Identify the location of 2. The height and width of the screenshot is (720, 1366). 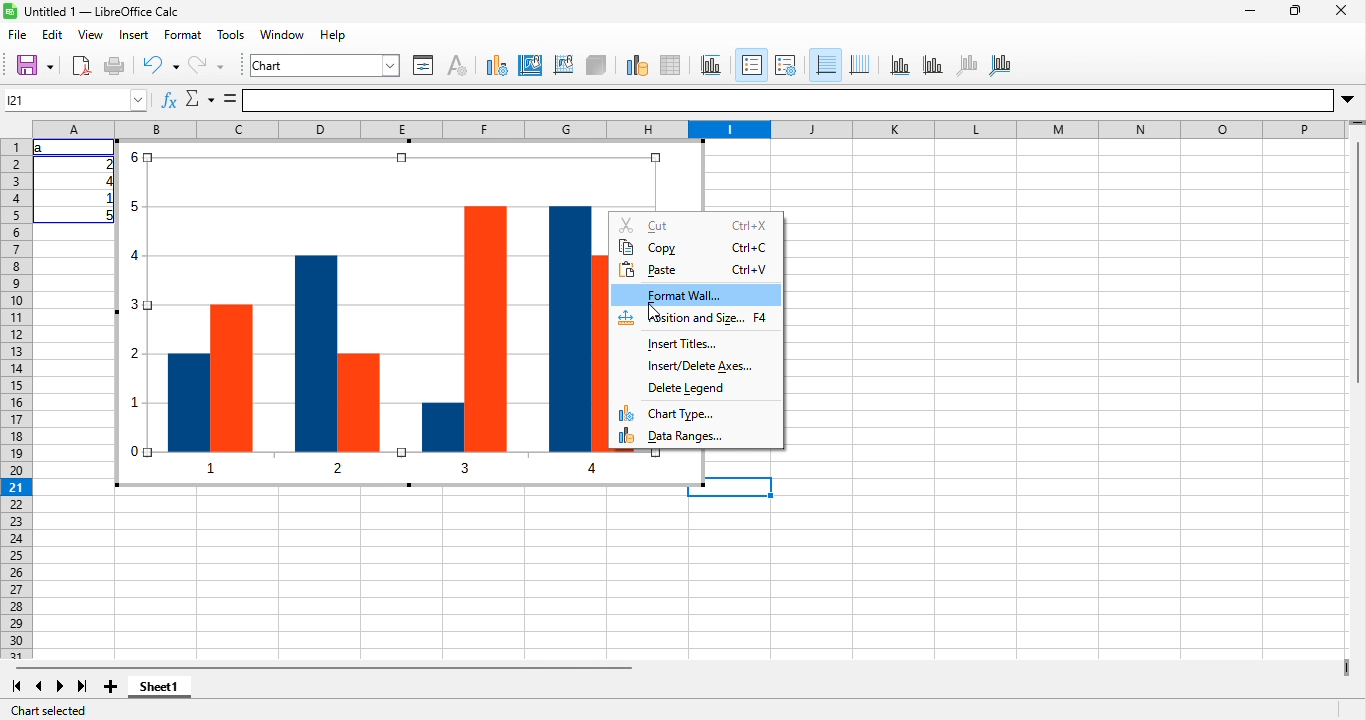
(106, 164).